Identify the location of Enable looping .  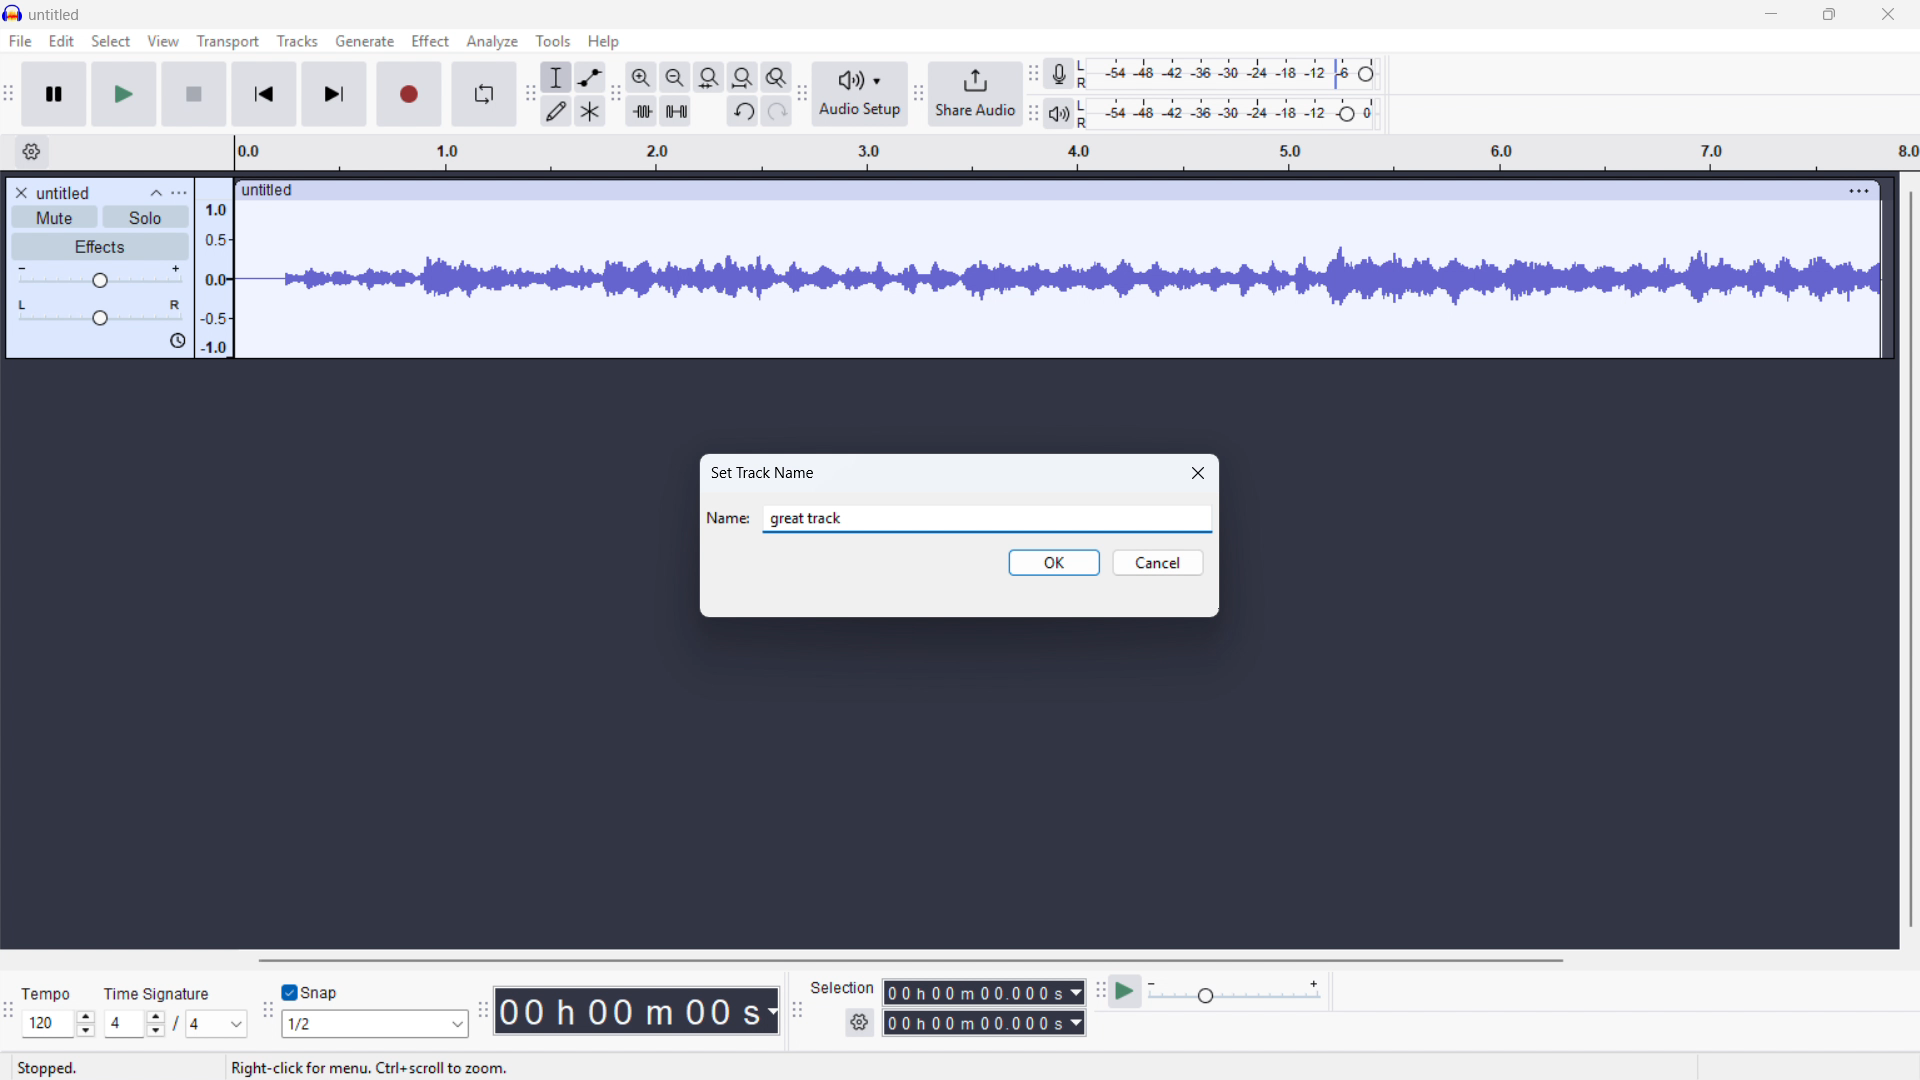
(483, 94).